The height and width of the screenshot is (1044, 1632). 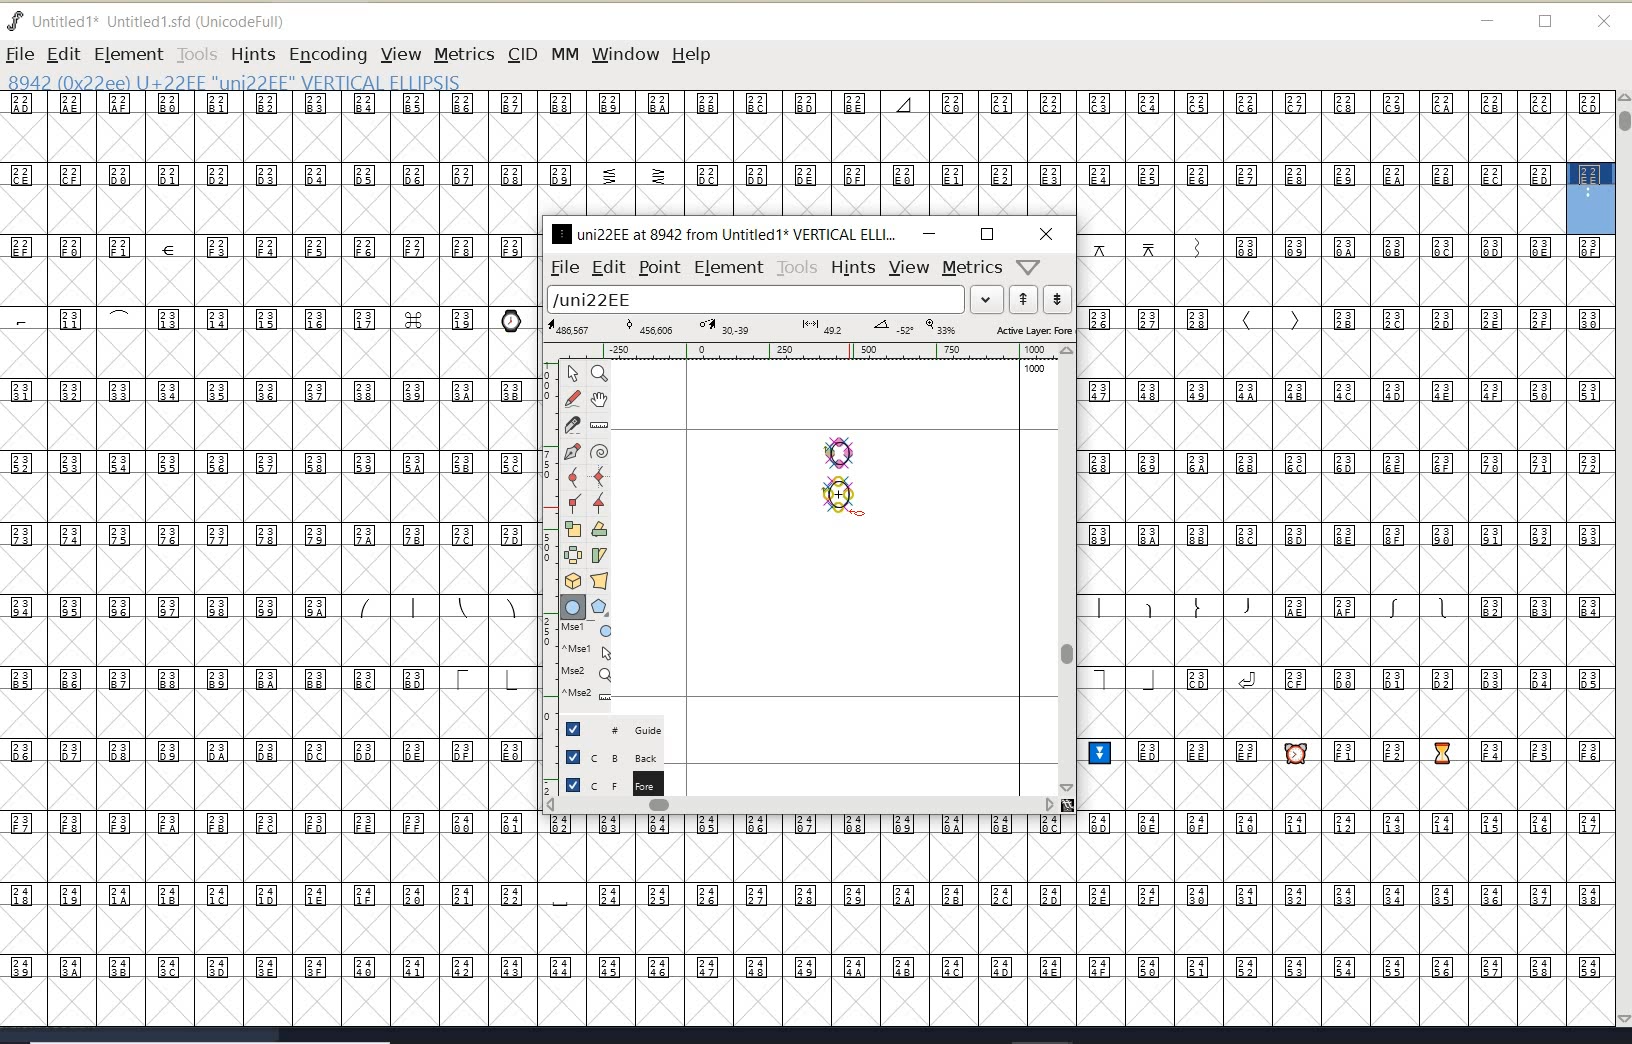 What do you see at coordinates (63, 54) in the screenshot?
I see `EDIT` at bounding box center [63, 54].